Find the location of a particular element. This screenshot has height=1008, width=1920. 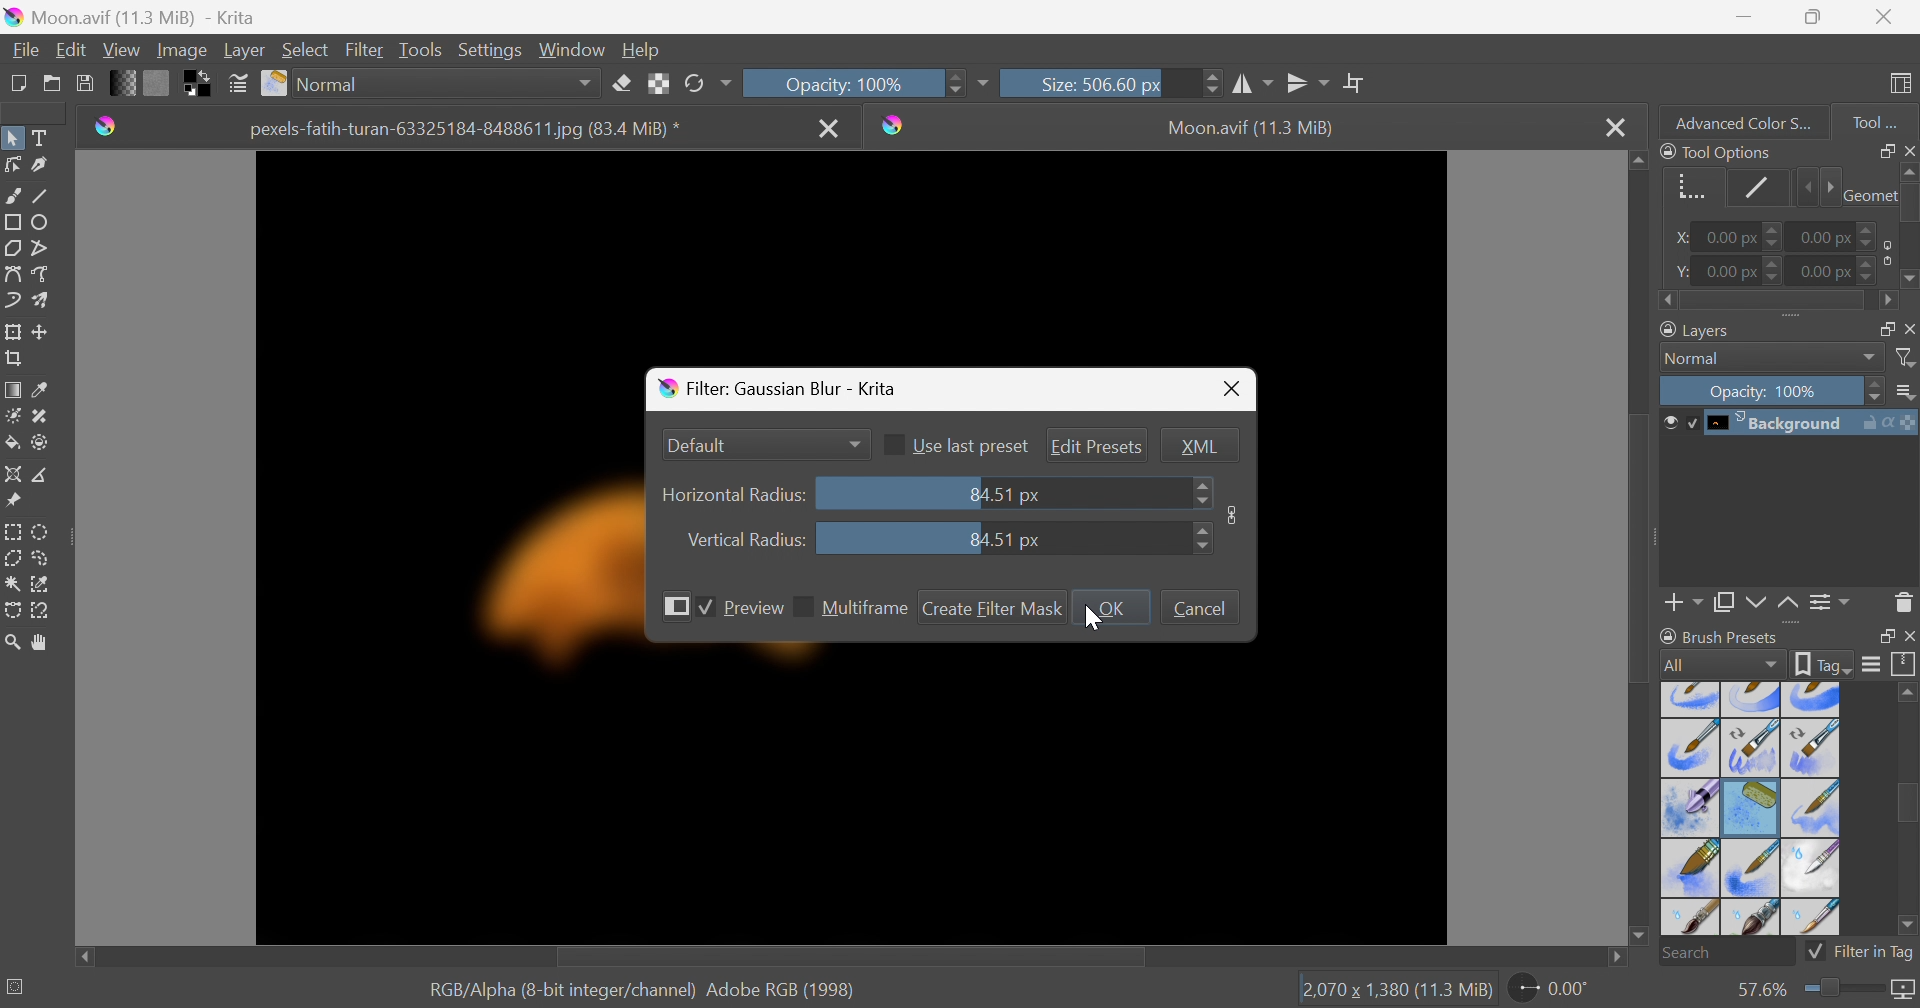

Preview is located at coordinates (754, 608).